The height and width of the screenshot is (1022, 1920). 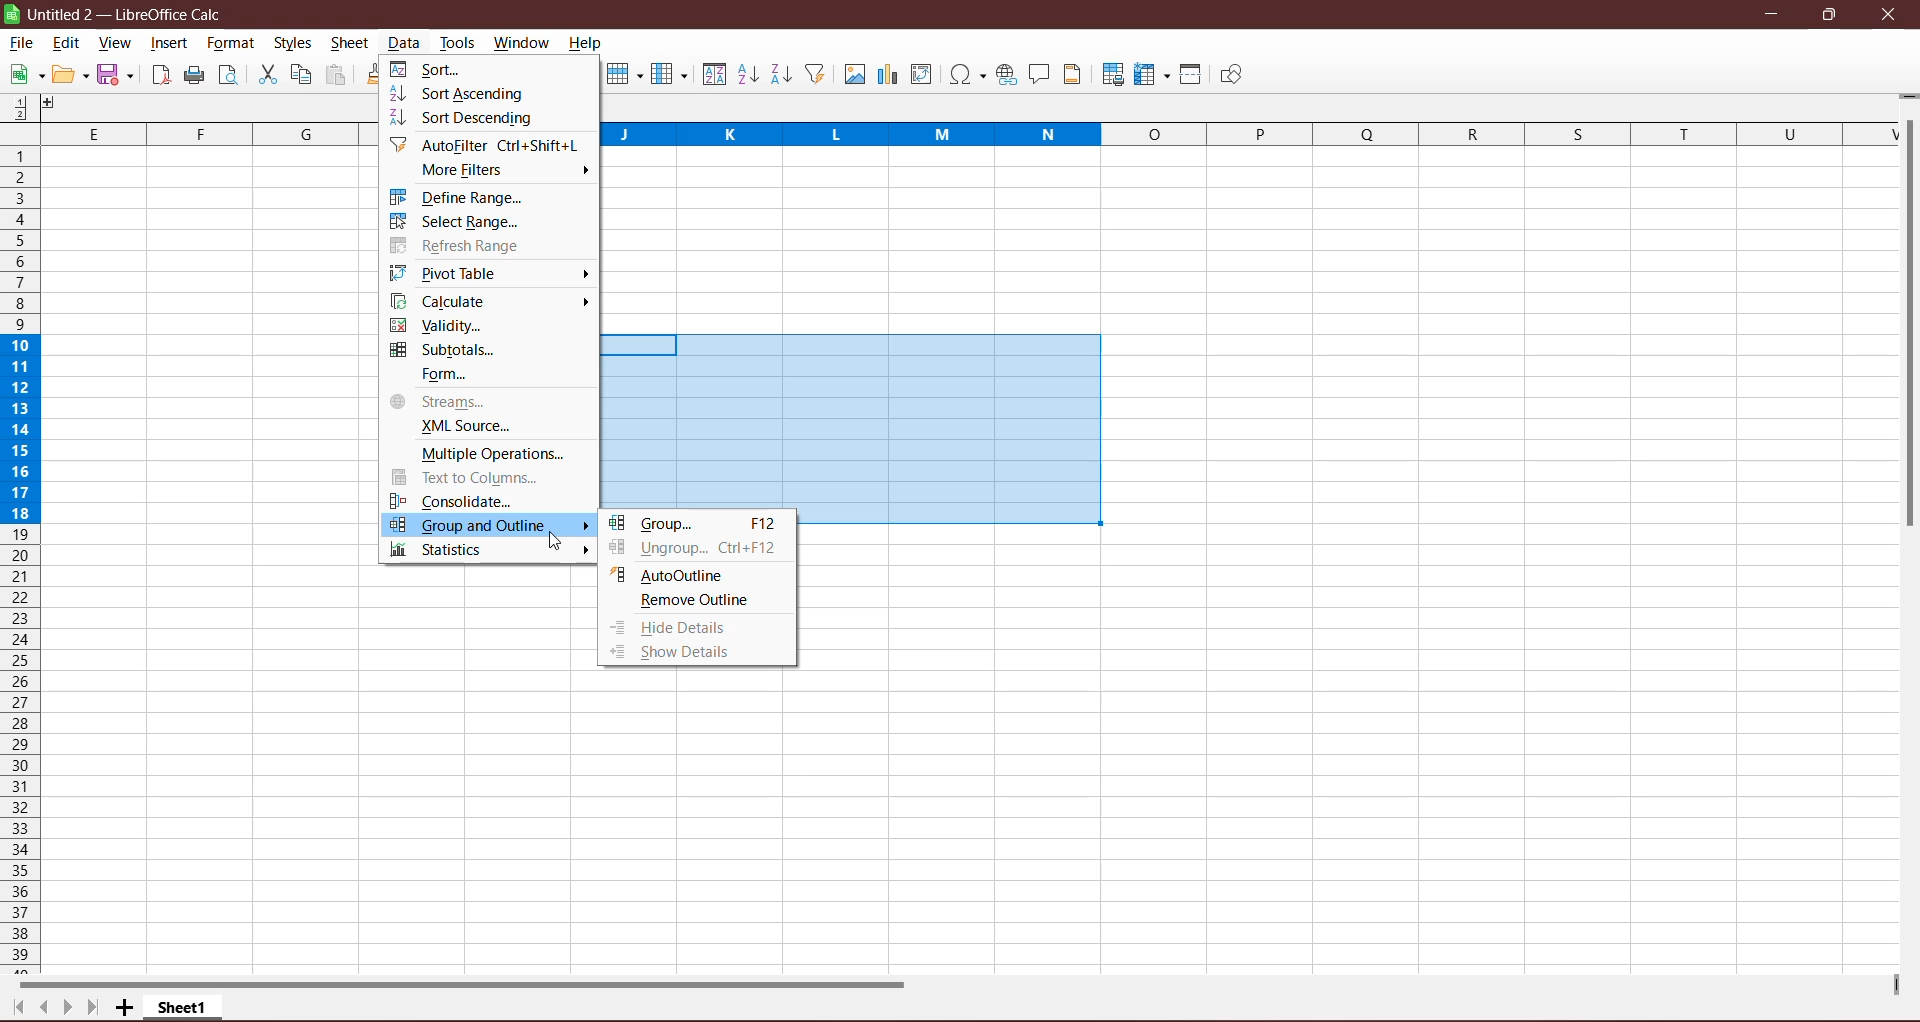 What do you see at coordinates (131, 14) in the screenshot?
I see `Document Title - Application Name` at bounding box center [131, 14].